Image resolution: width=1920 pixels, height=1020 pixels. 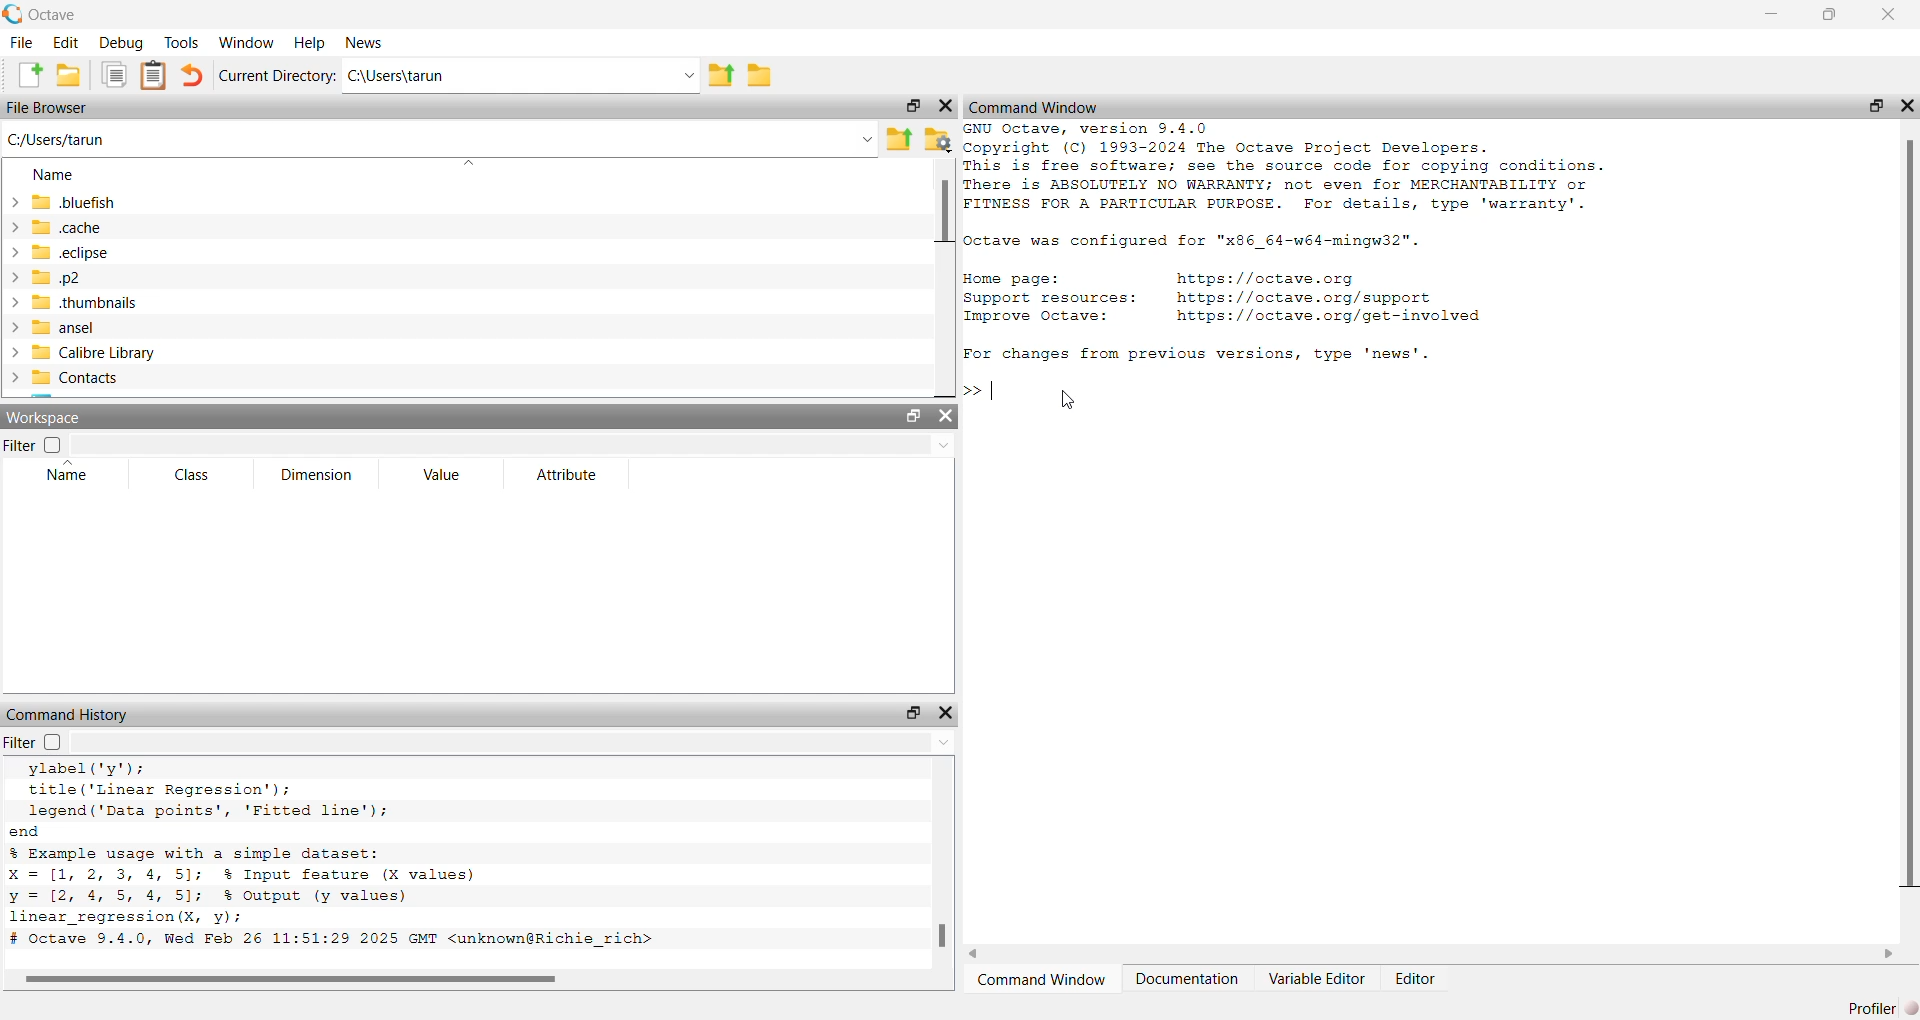 I want to click on enter directory name, so click(x=524, y=76).